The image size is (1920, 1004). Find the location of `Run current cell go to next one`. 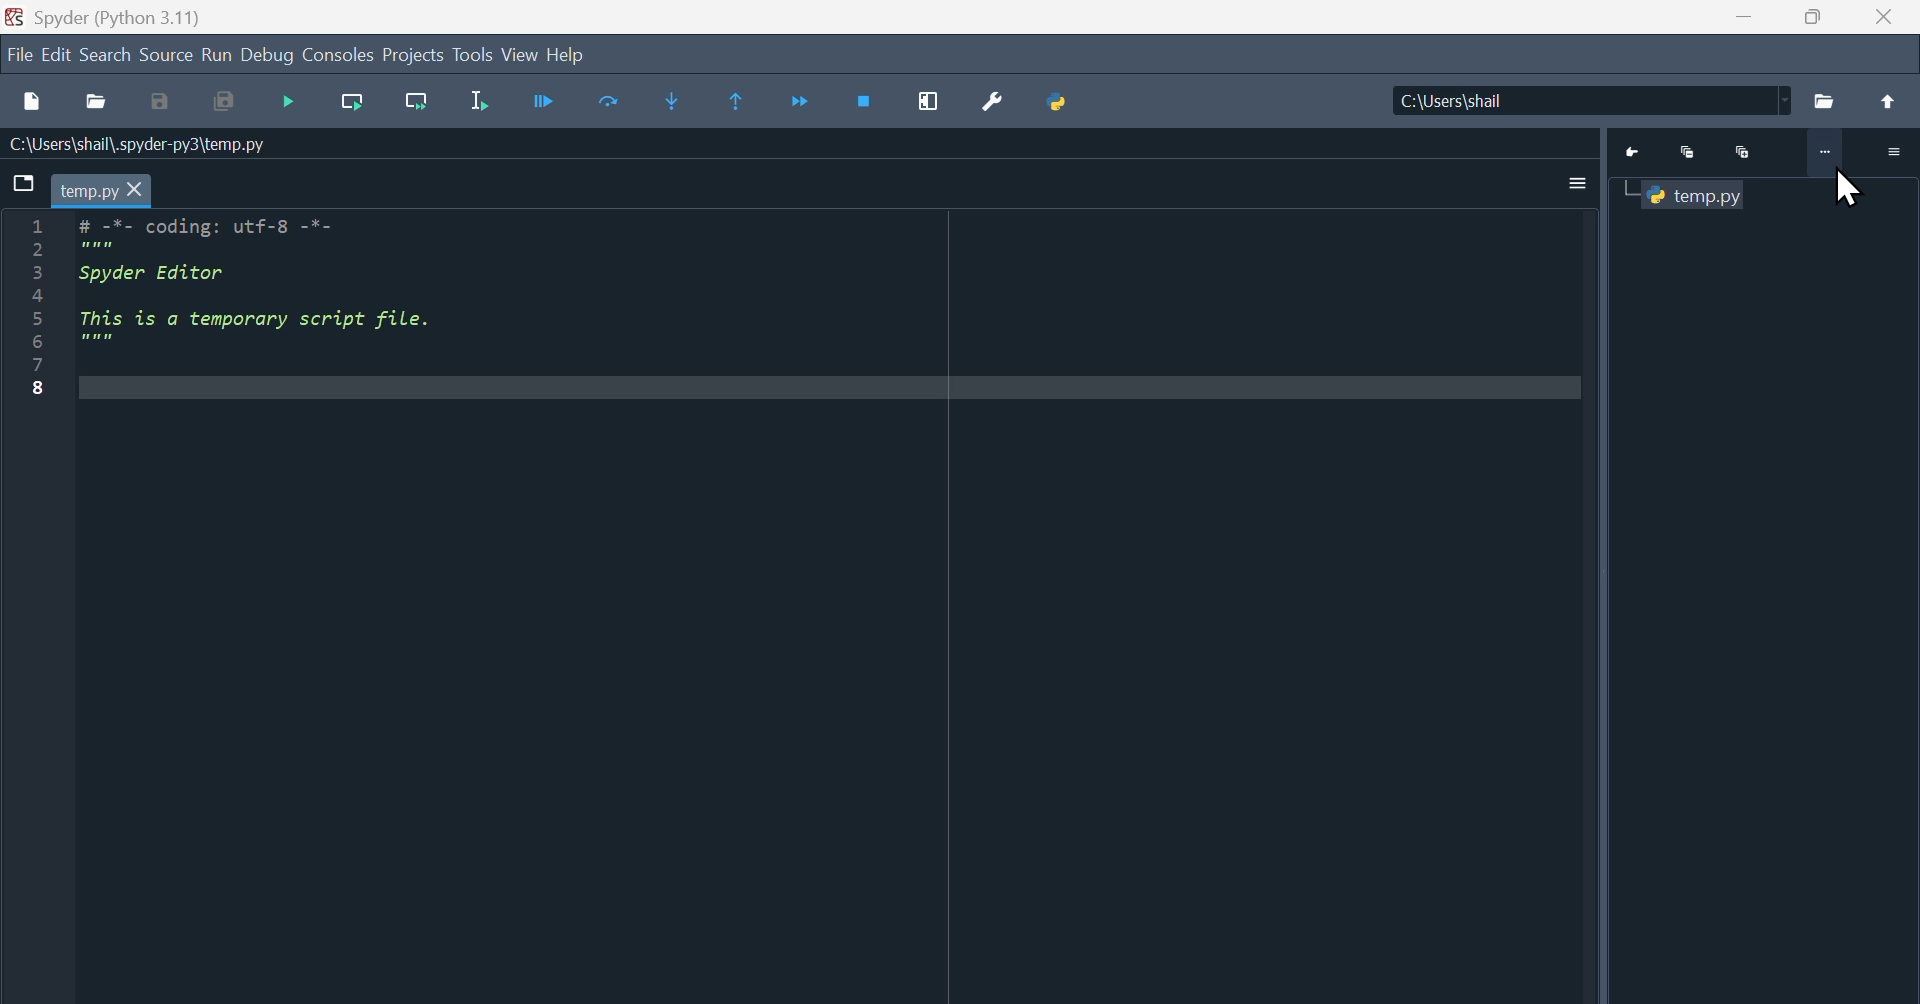

Run current cell go to next one is located at coordinates (417, 103).